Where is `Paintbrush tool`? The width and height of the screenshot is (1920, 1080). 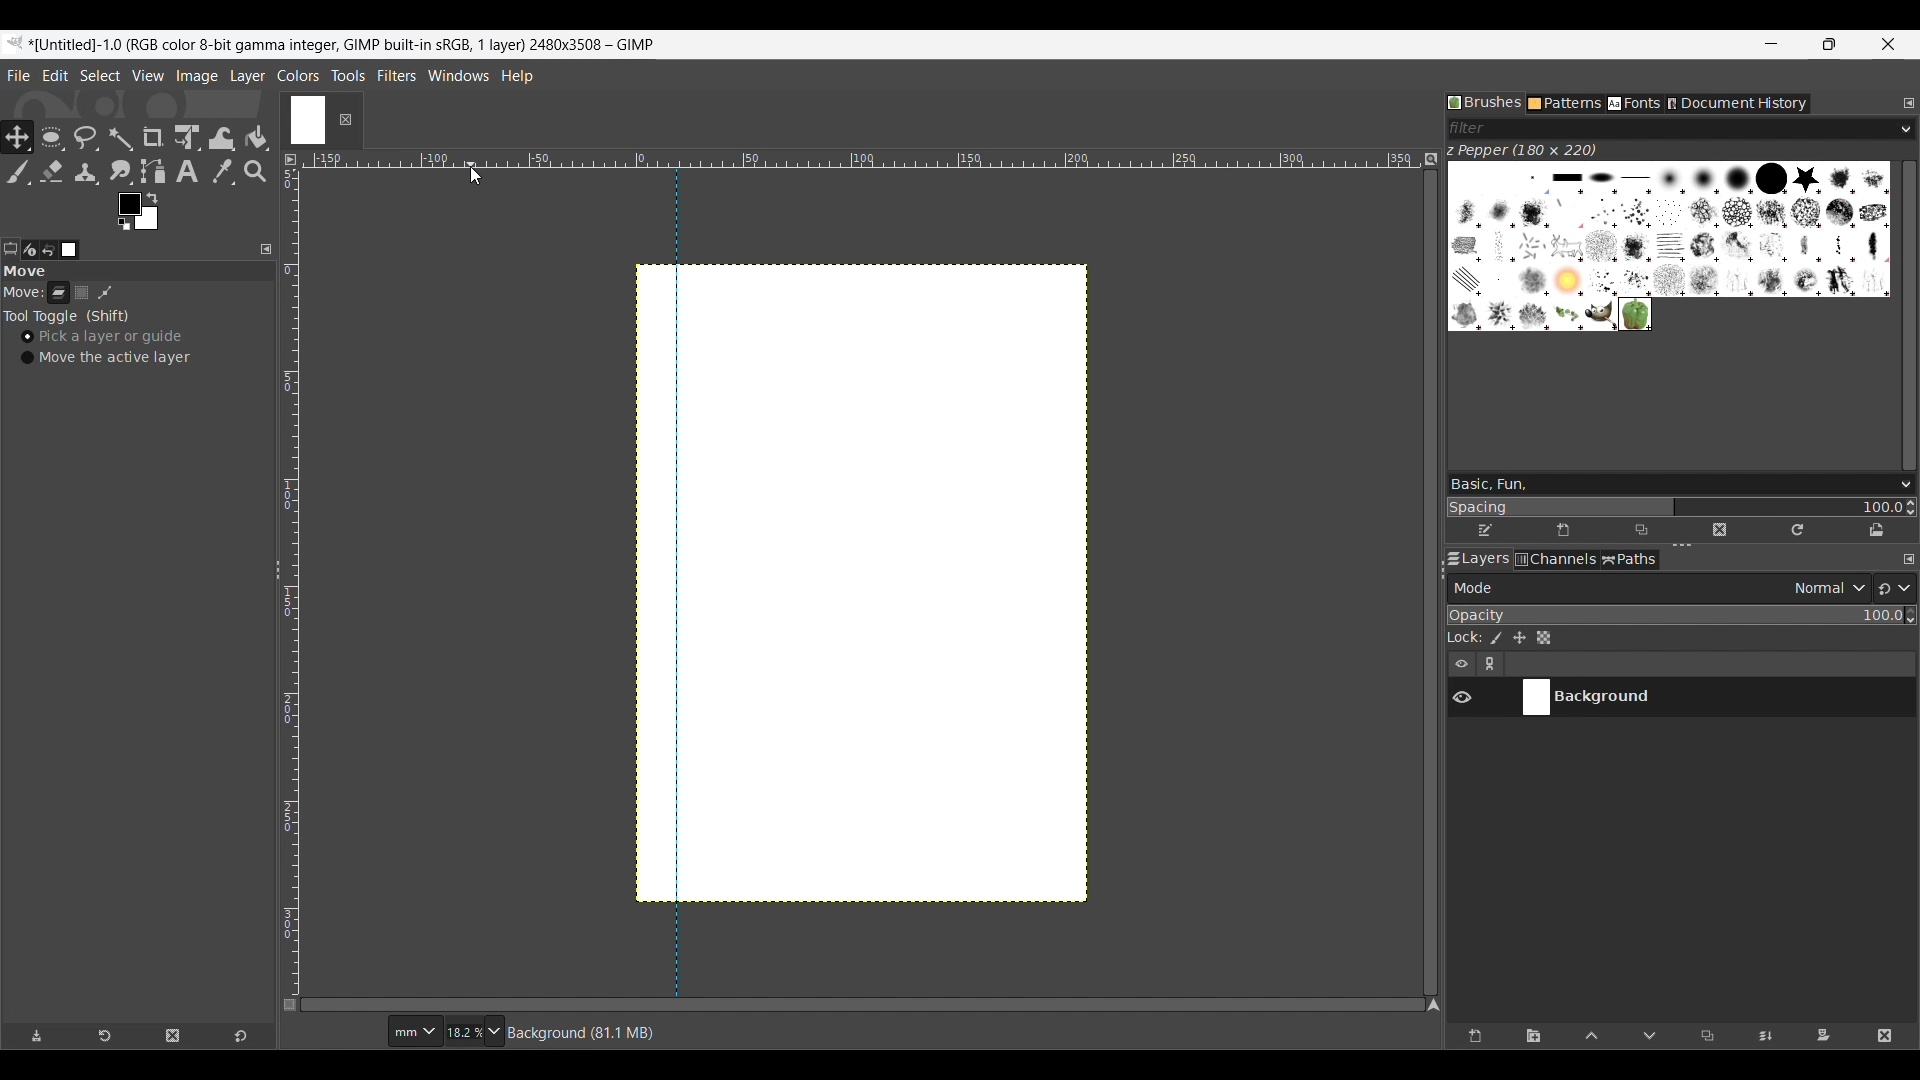
Paintbrush tool is located at coordinates (15, 172).